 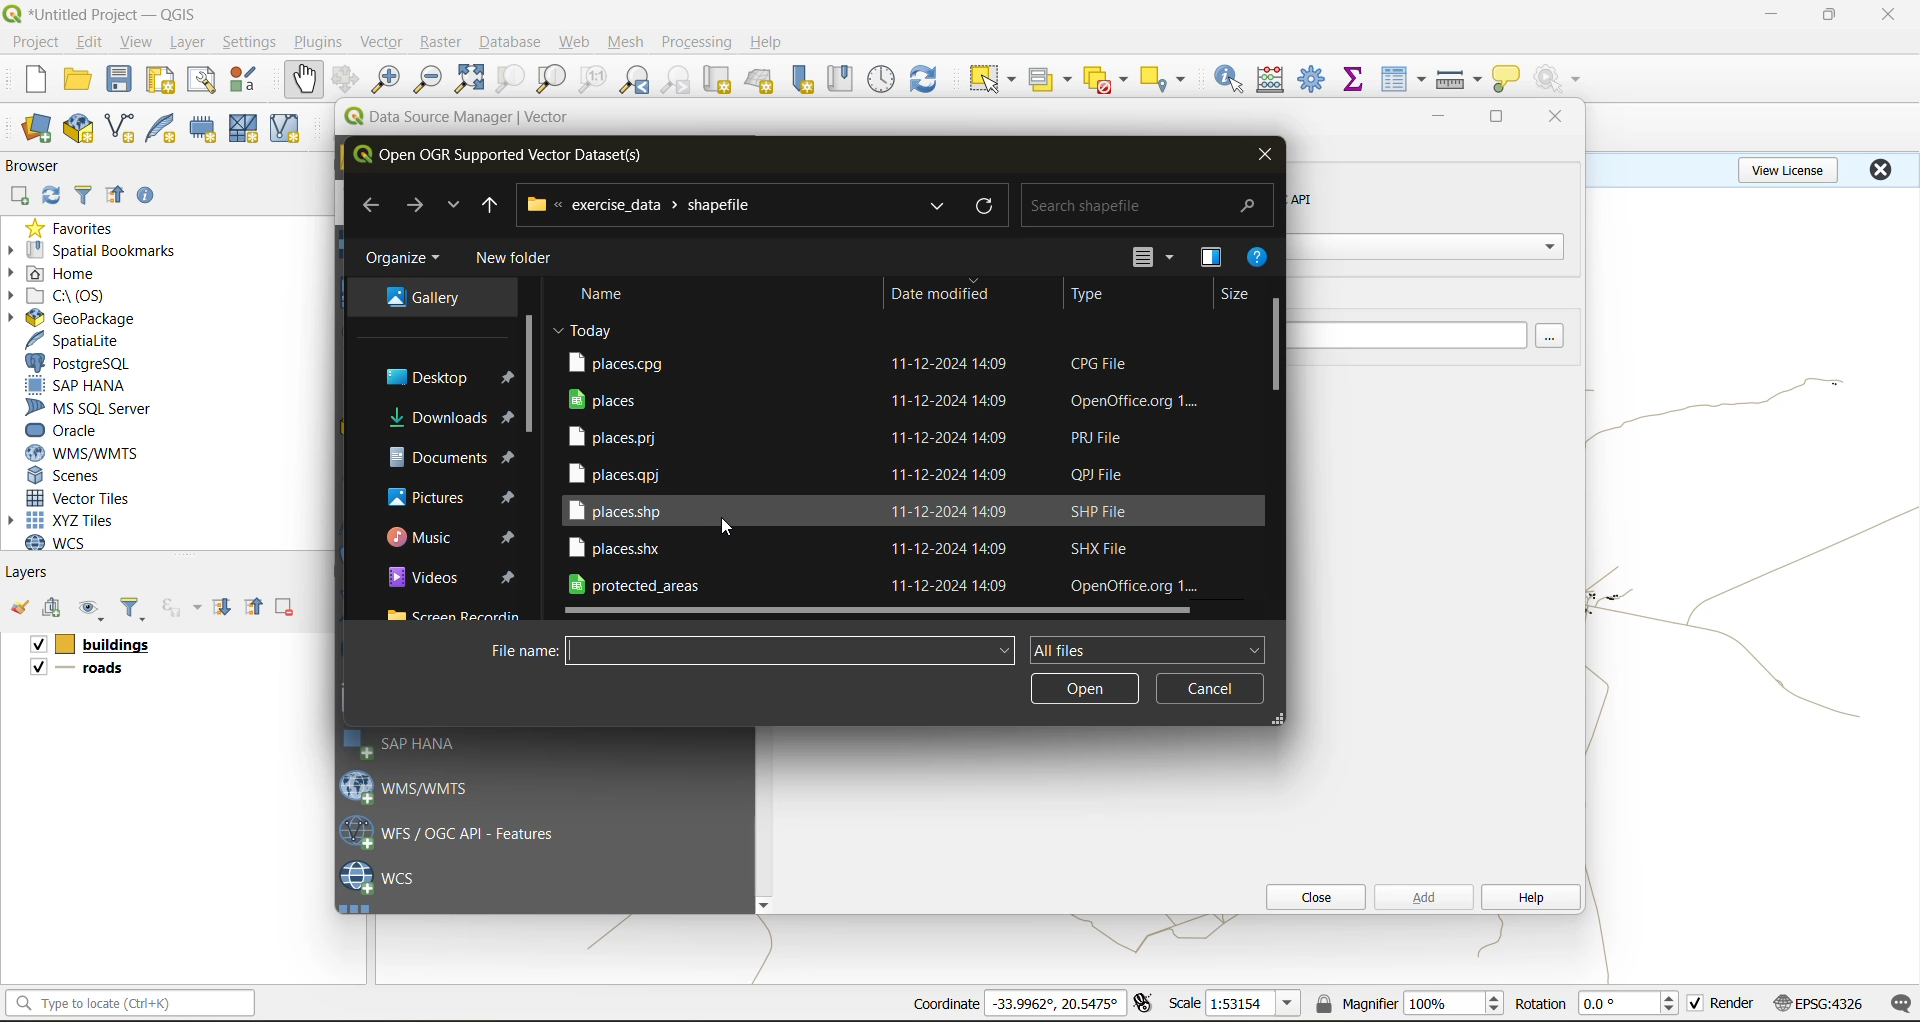 I want to click on checkbox, so click(x=36, y=667).